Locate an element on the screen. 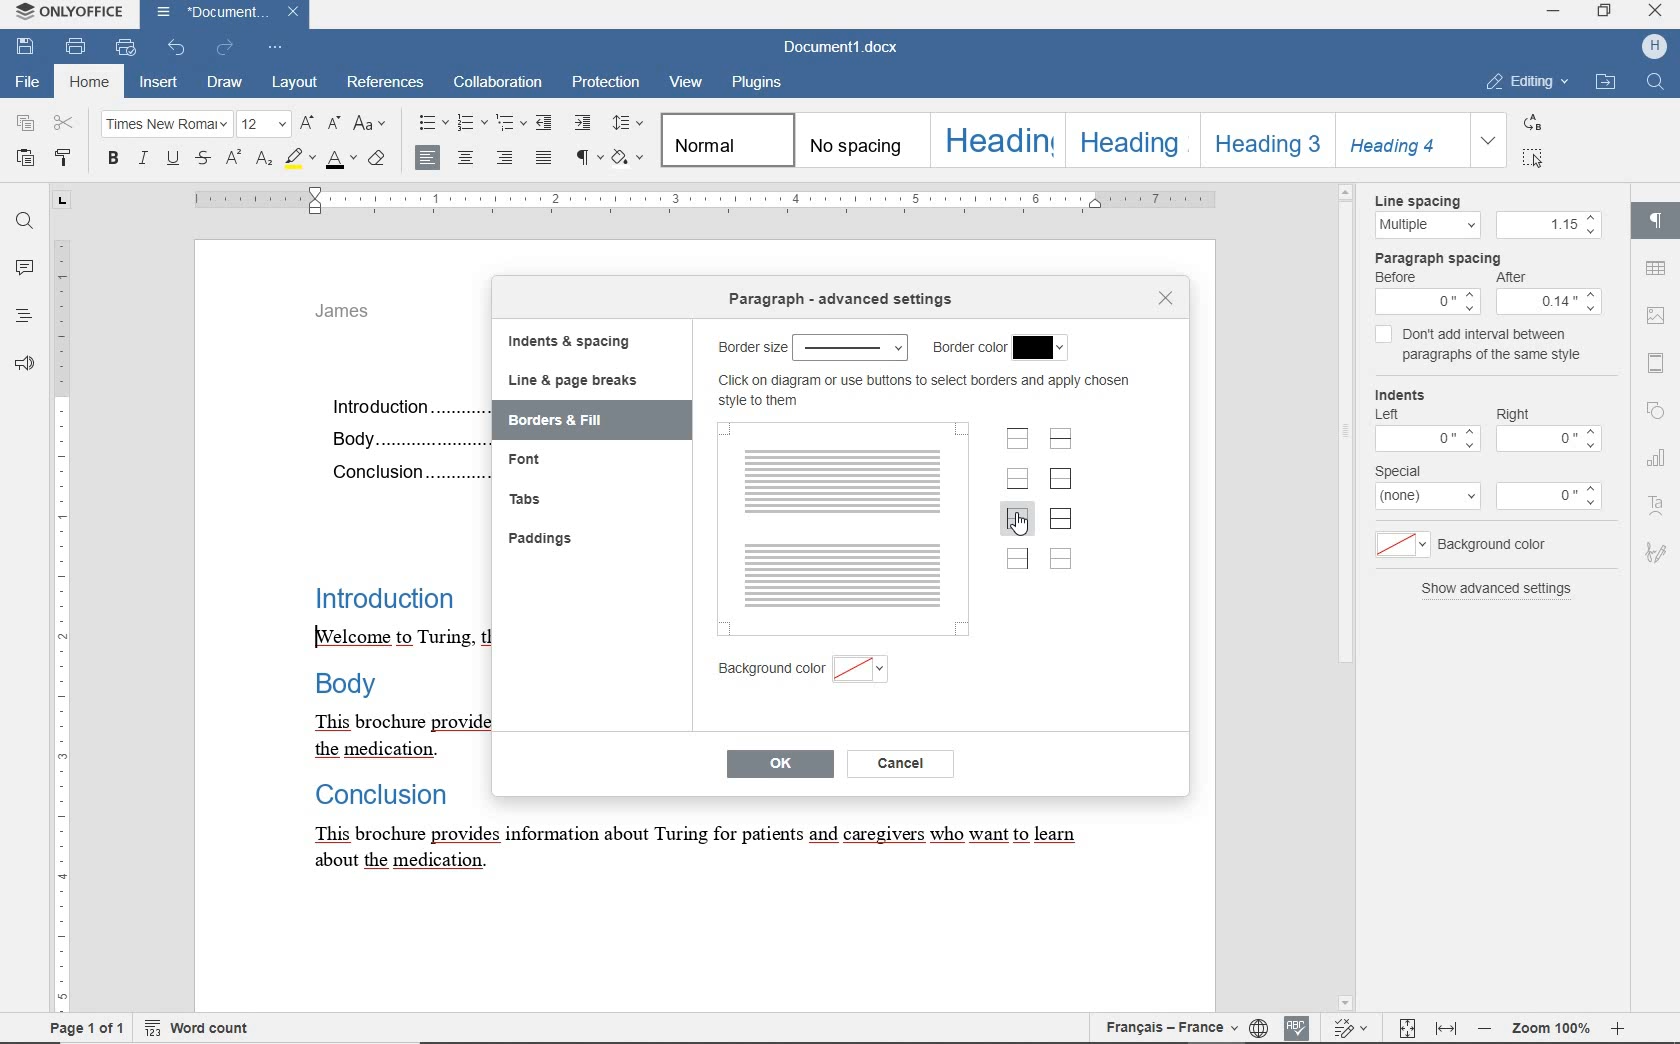 The image size is (1680, 1044). collaboration is located at coordinates (496, 82).